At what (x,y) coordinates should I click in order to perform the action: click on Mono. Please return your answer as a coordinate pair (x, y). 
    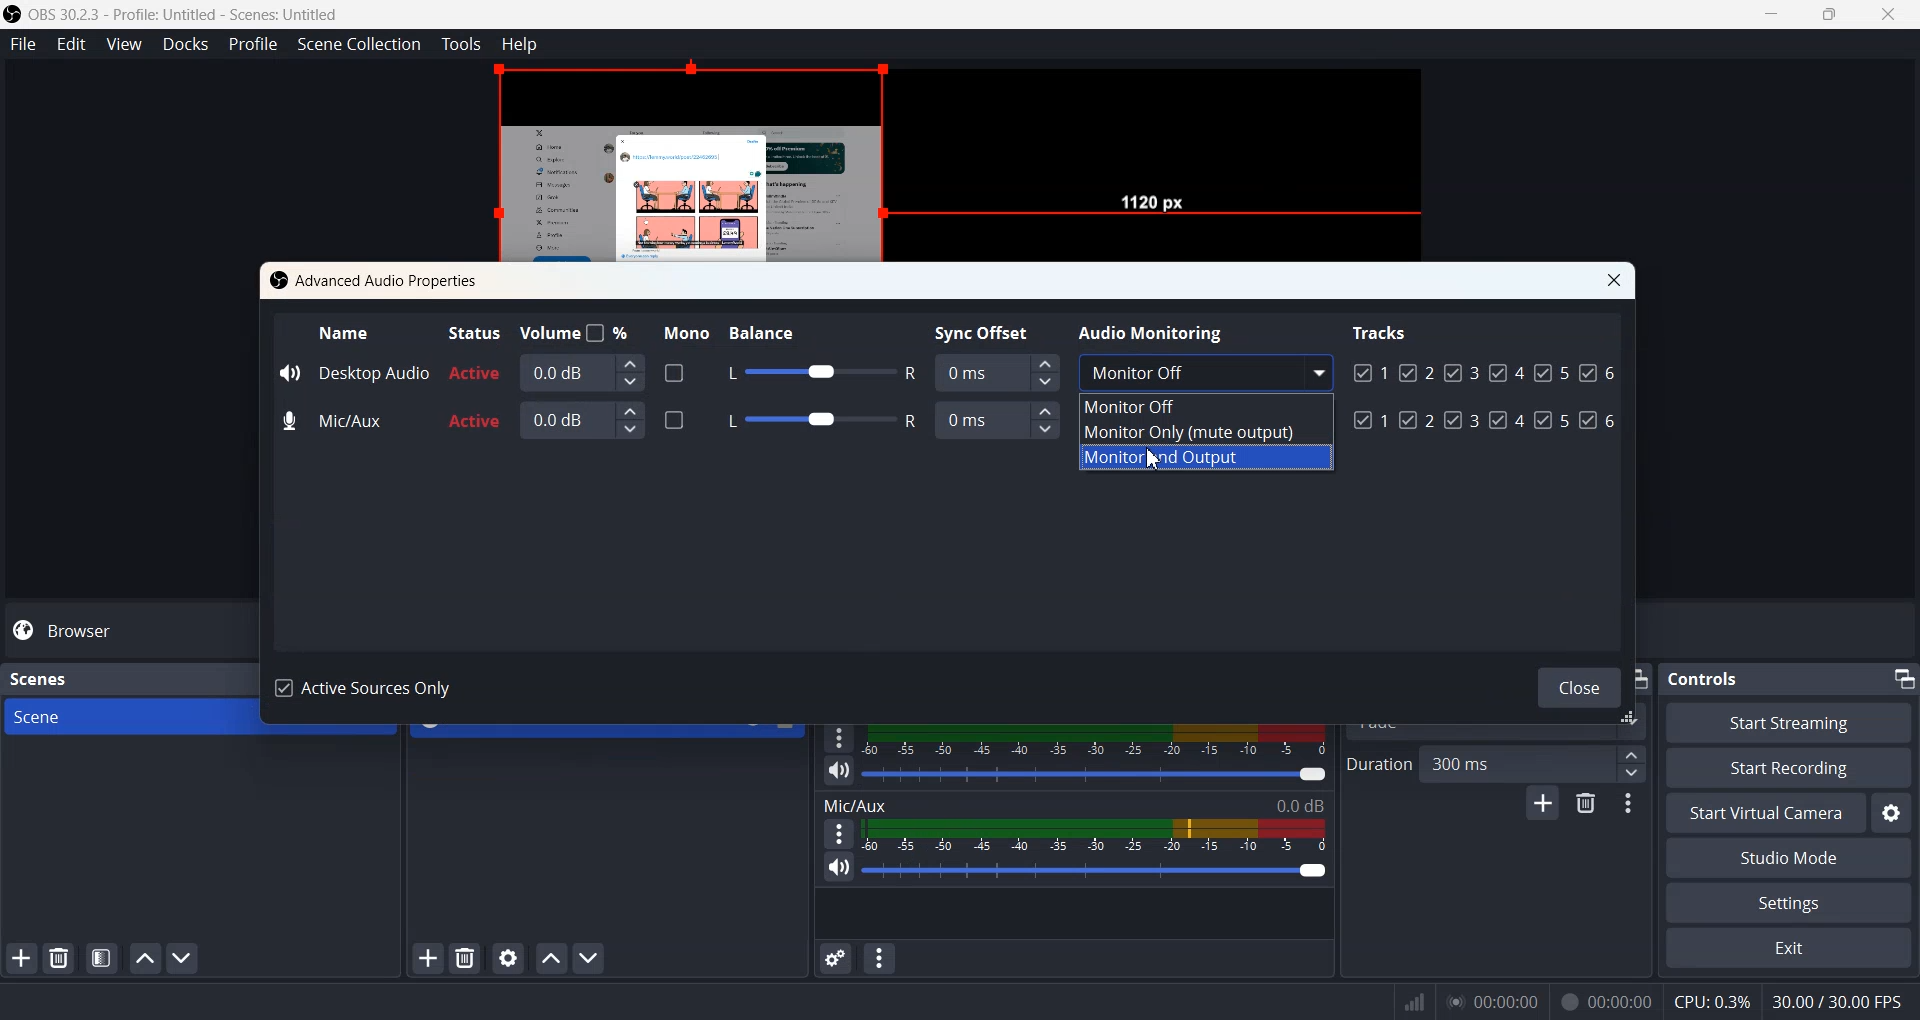
    Looking at the image, I should click on (681, 330).